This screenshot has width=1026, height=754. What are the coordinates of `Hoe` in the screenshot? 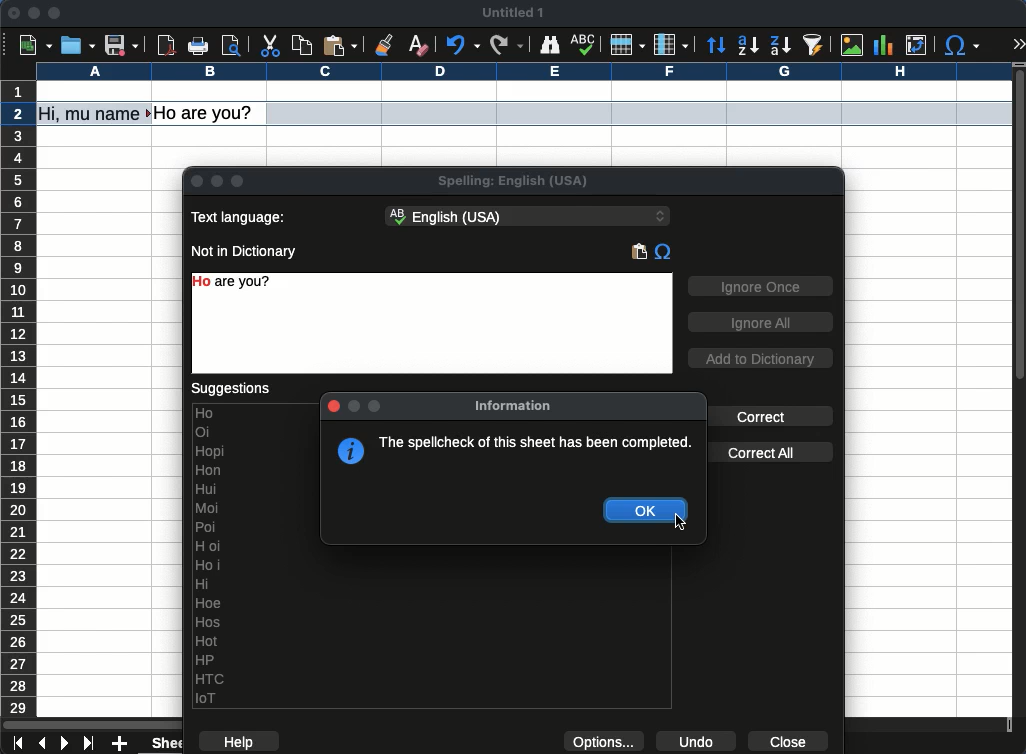 It's located at (210, 603).